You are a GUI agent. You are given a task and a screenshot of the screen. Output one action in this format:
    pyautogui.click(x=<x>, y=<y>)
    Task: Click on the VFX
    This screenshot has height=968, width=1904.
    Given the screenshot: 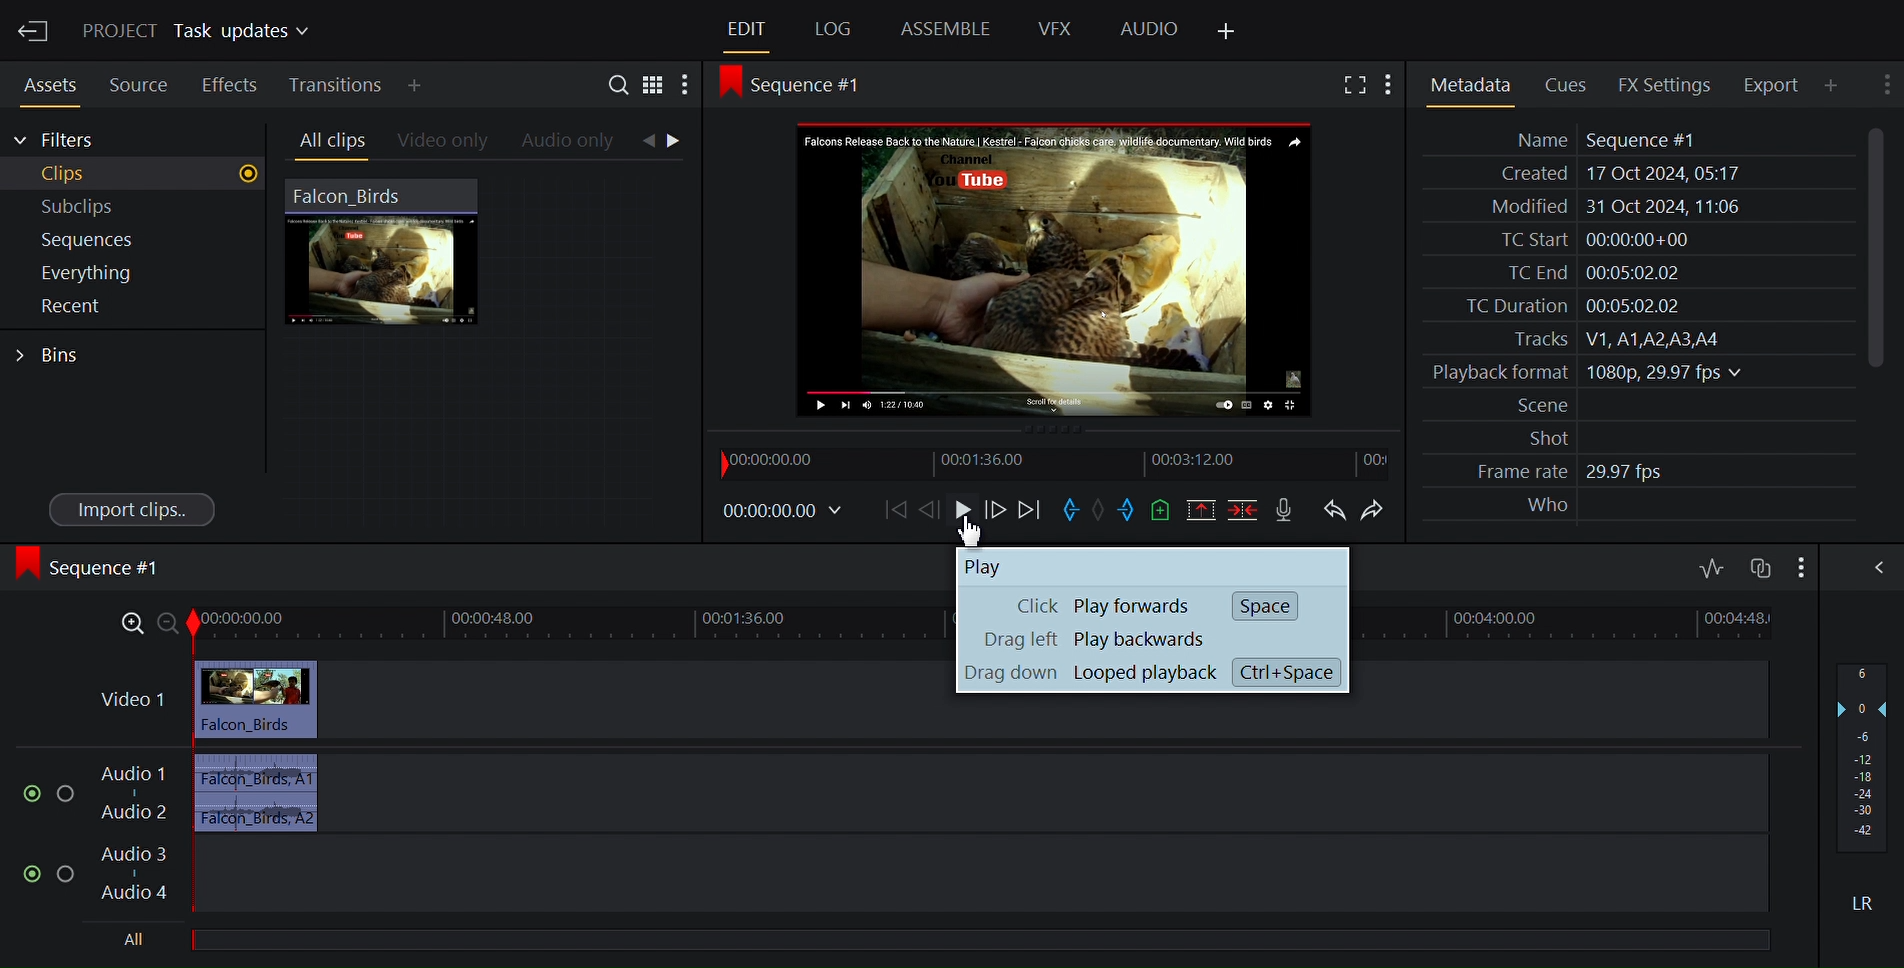 What is the action you would take?
    pyautogui.click(x=1055, y=30)
    